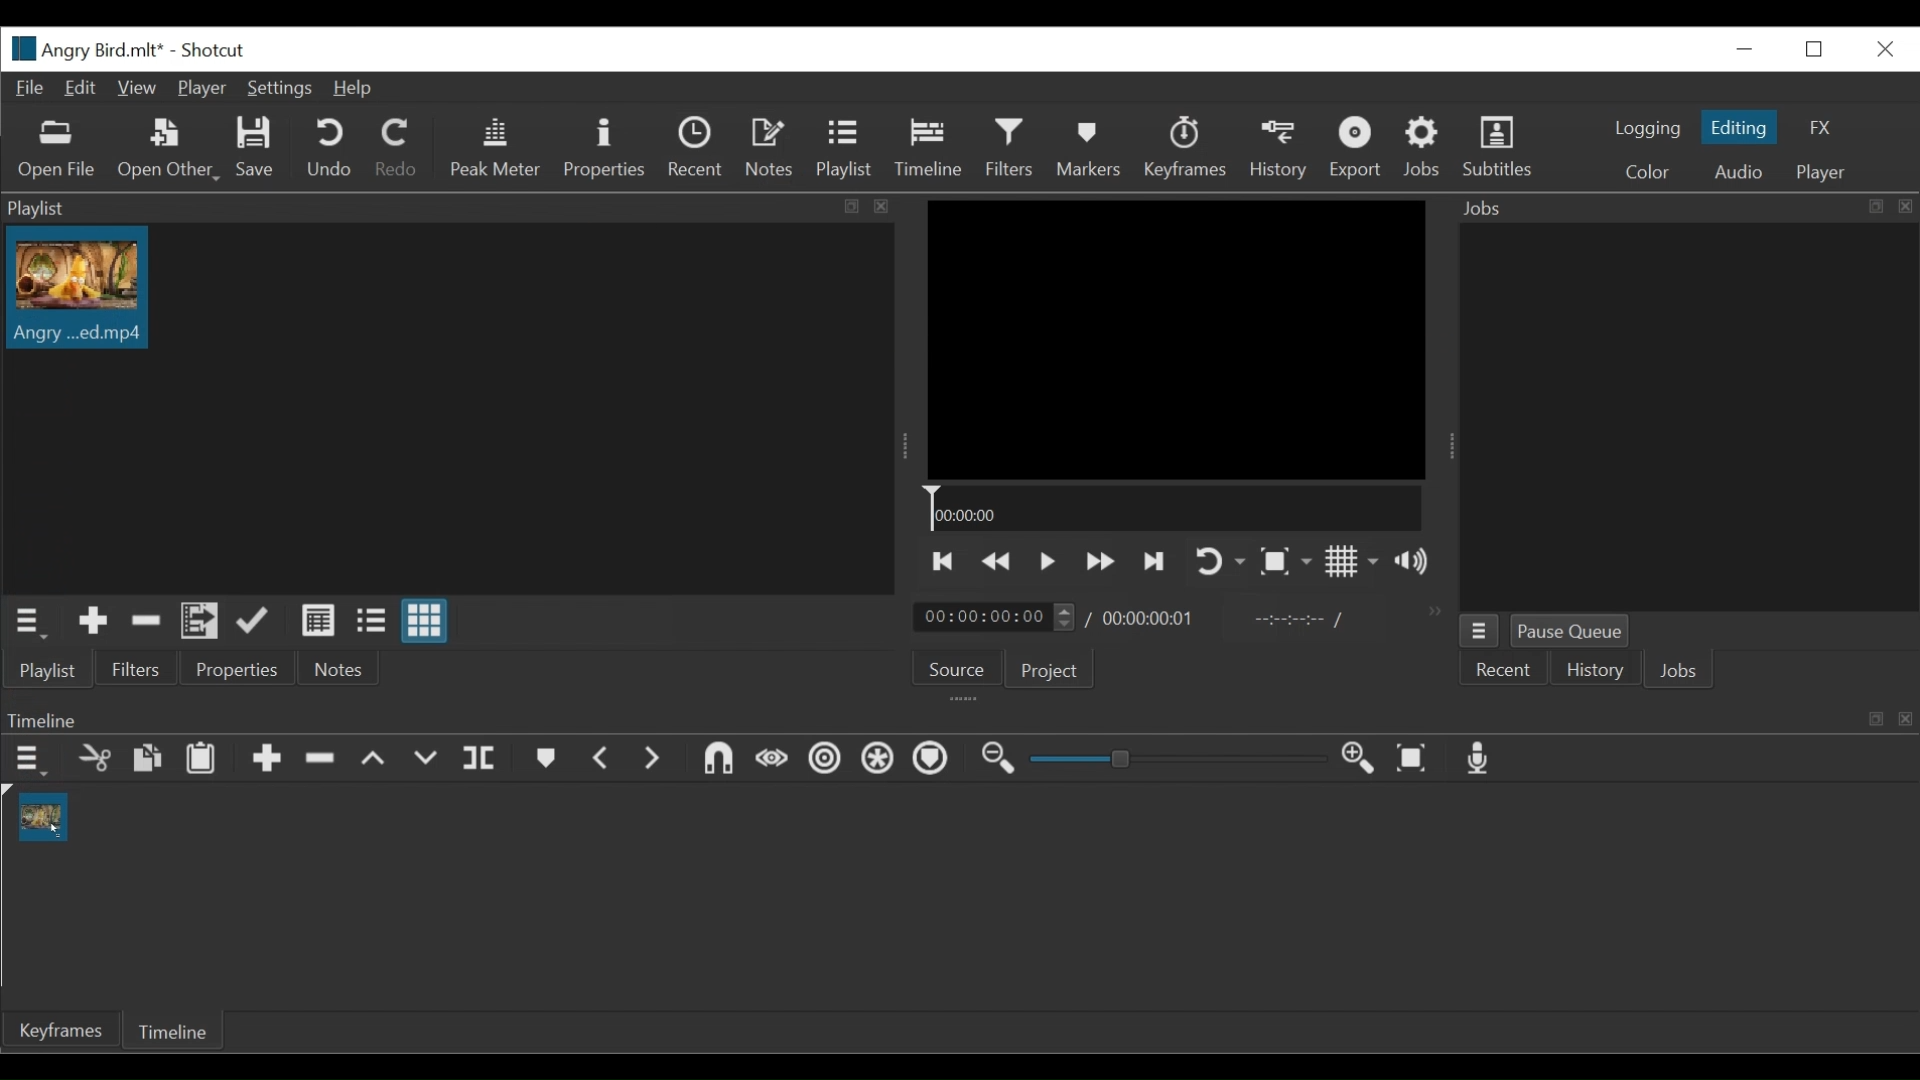  Describe the element at coordinates (219, 49) in the screenshot. I see `Shotcut` at that location.